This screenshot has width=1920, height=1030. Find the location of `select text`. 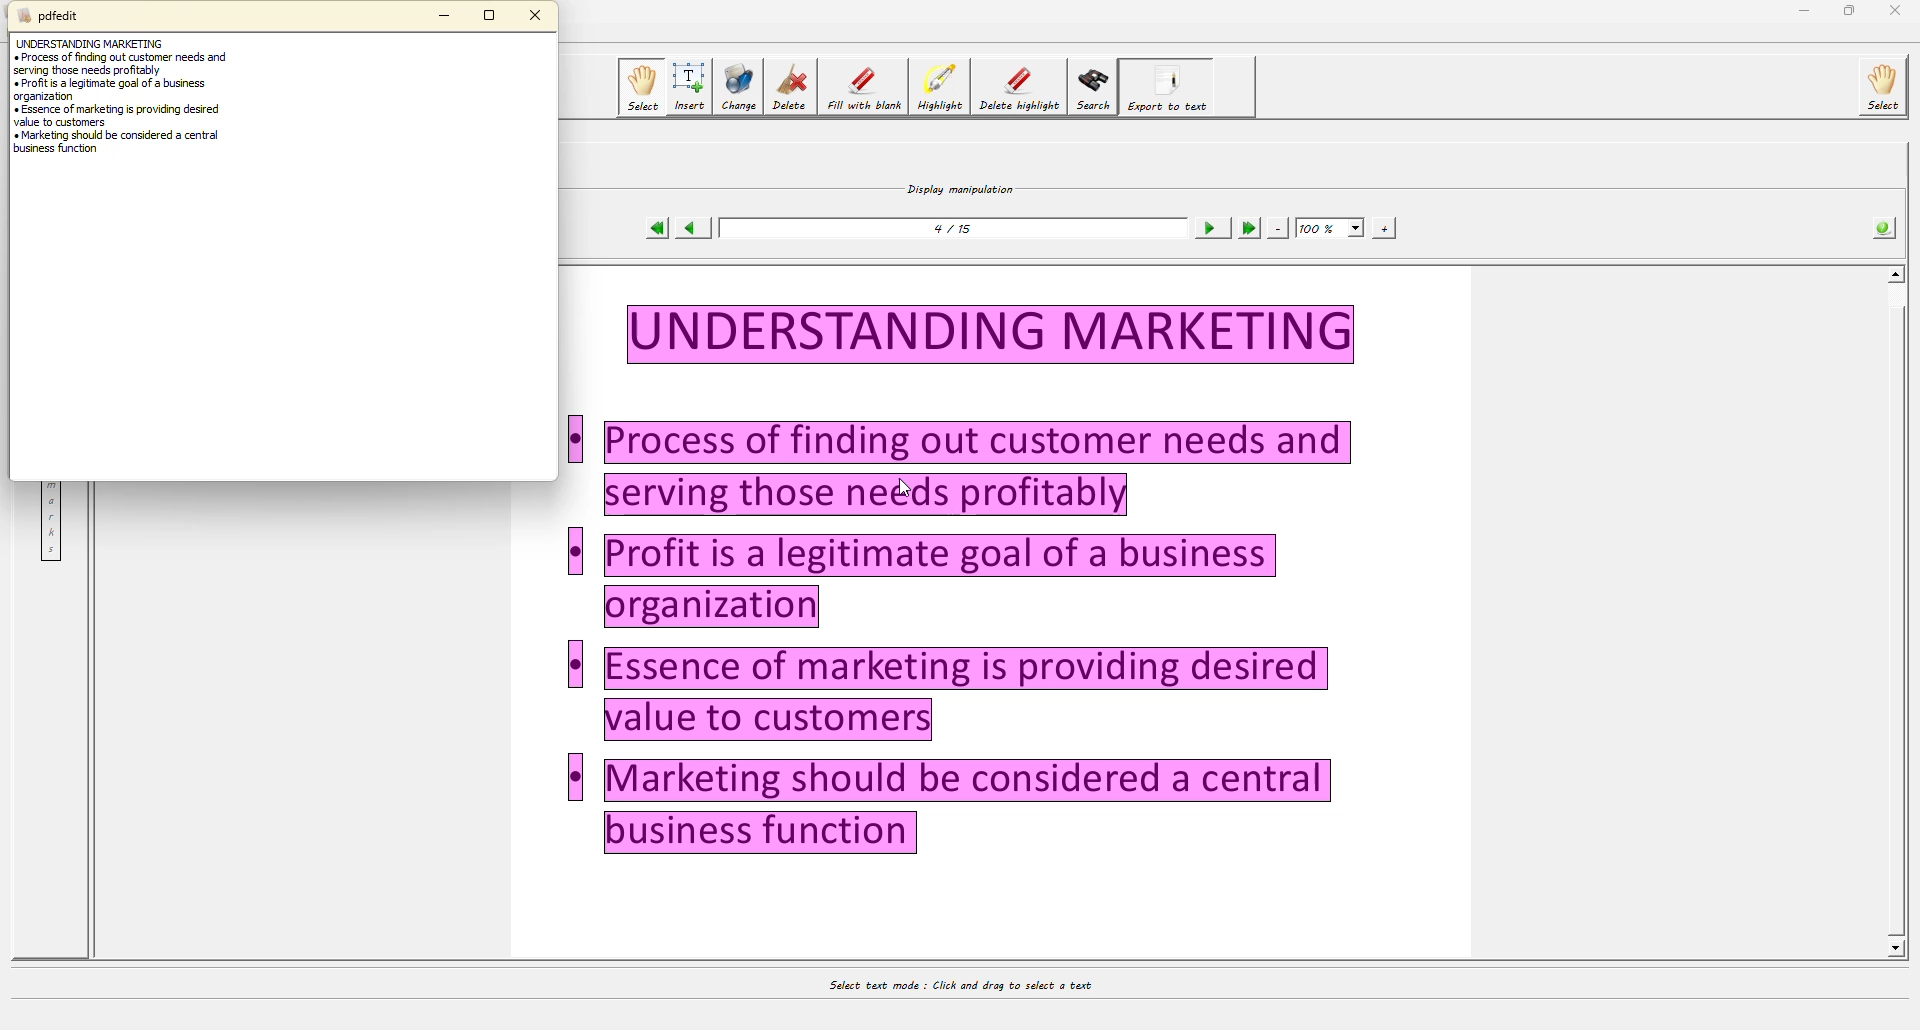

select text is located at coordinates (955, 983).